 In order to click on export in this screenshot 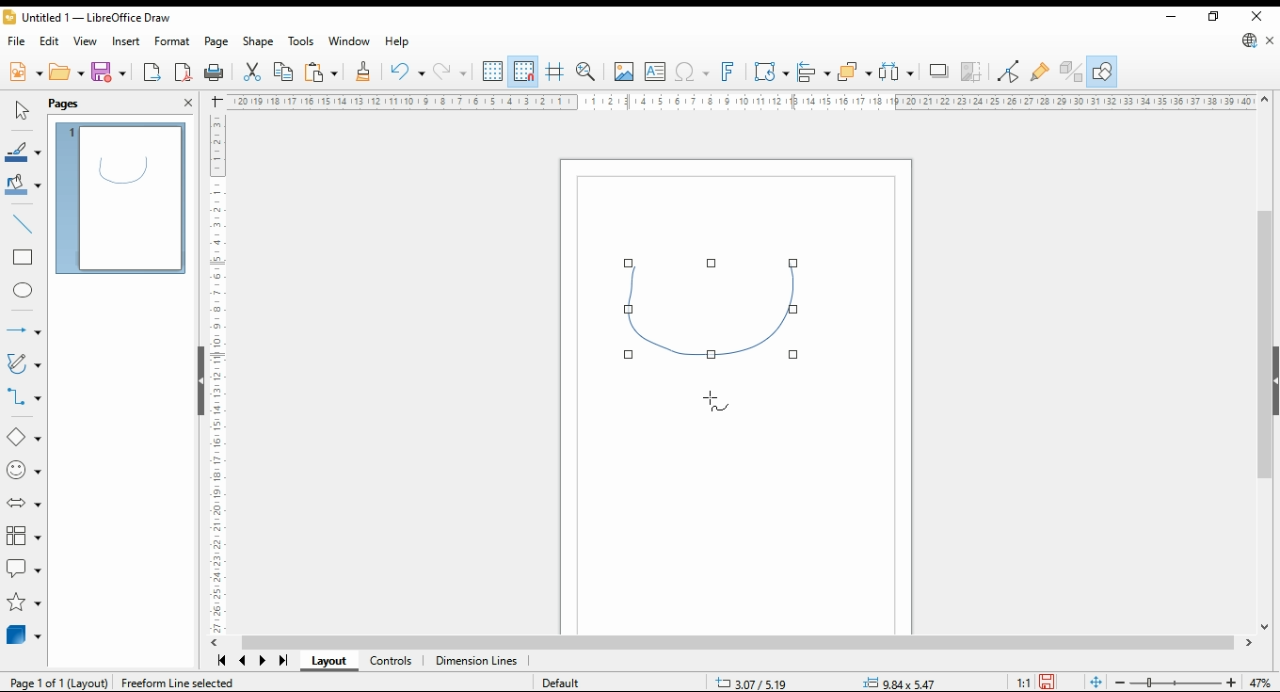, I will do `click(154, 72)`.